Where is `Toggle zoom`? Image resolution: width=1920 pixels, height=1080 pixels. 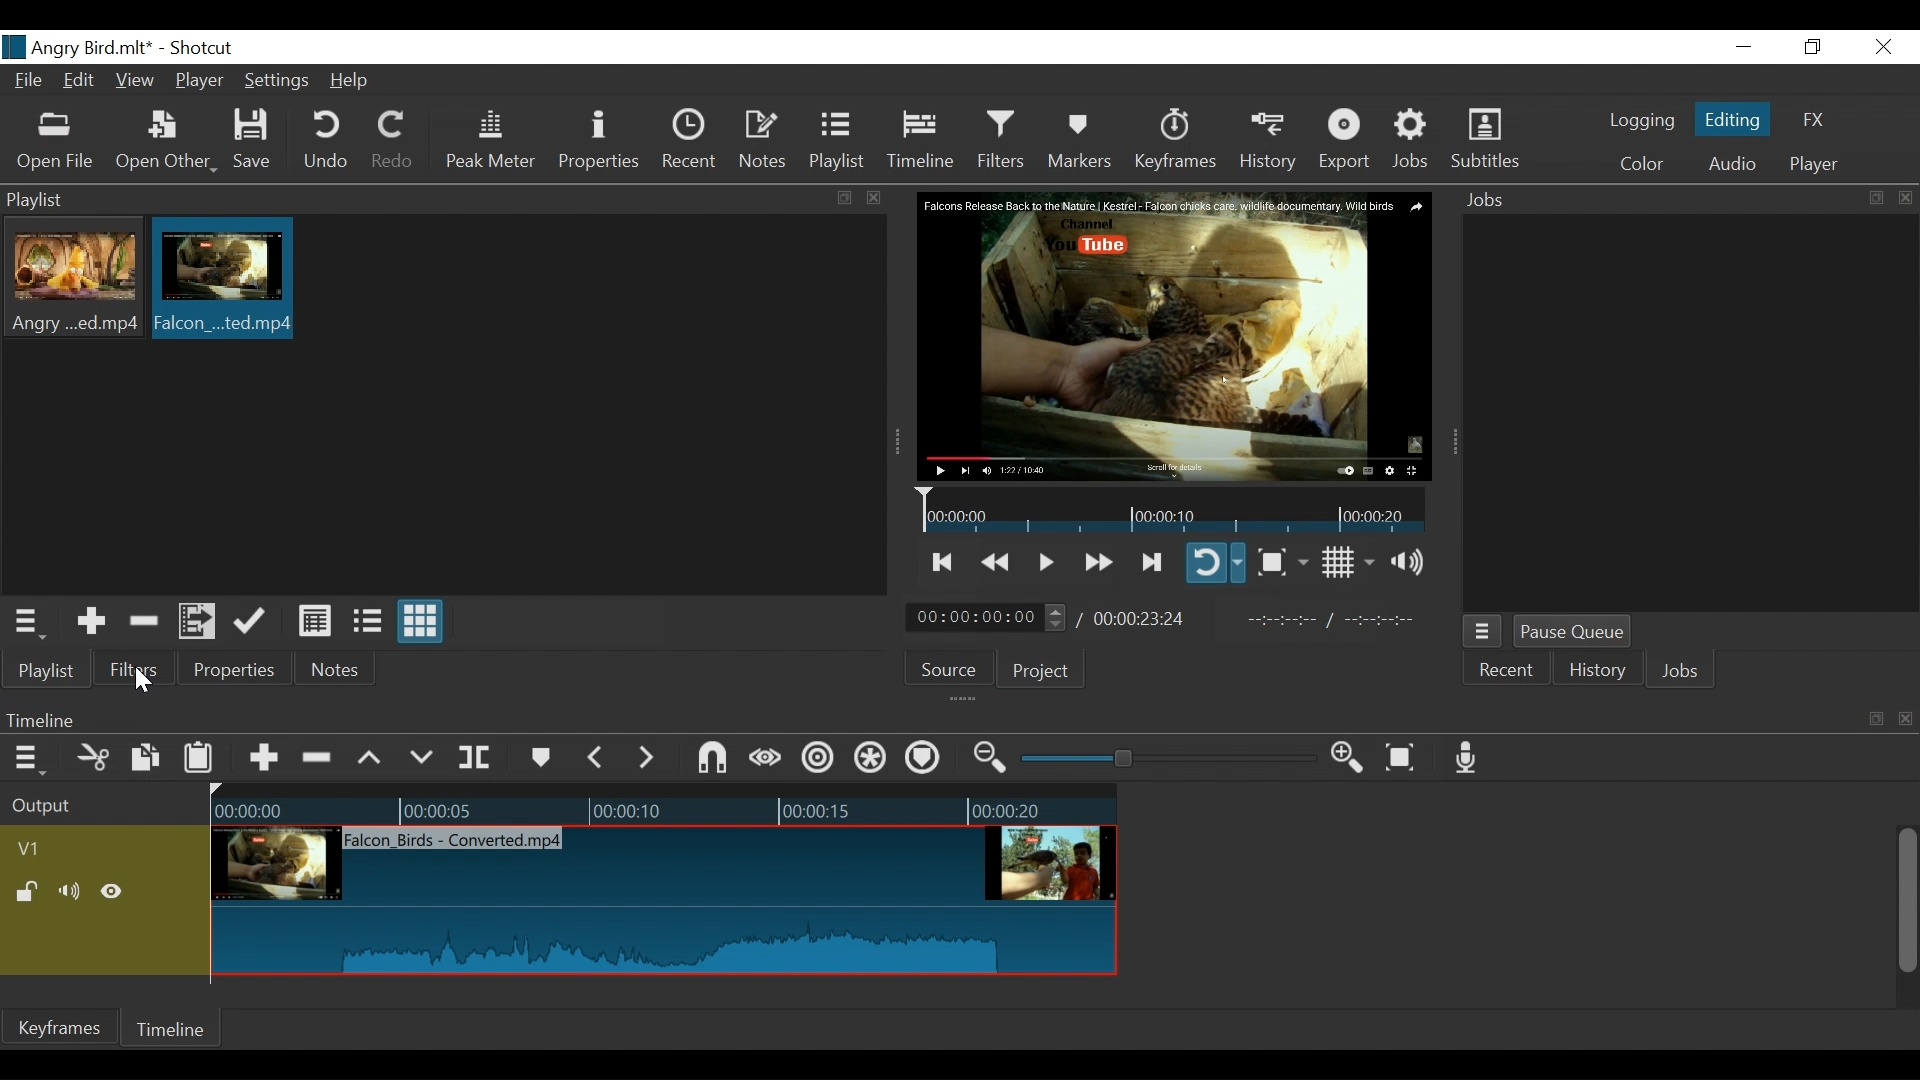
Toggle zoom is located at coordinates (1282, 562).